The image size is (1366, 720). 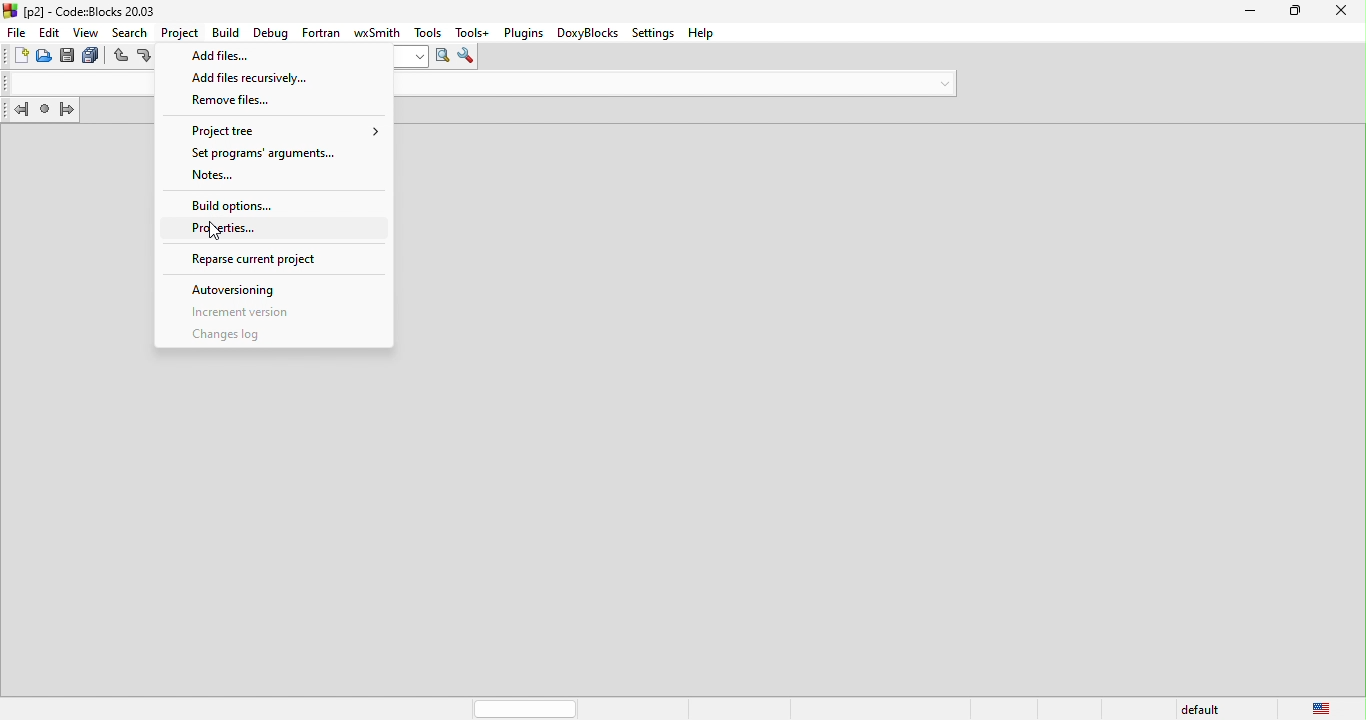 I want to click on changes log, so click(x=233, y=334).